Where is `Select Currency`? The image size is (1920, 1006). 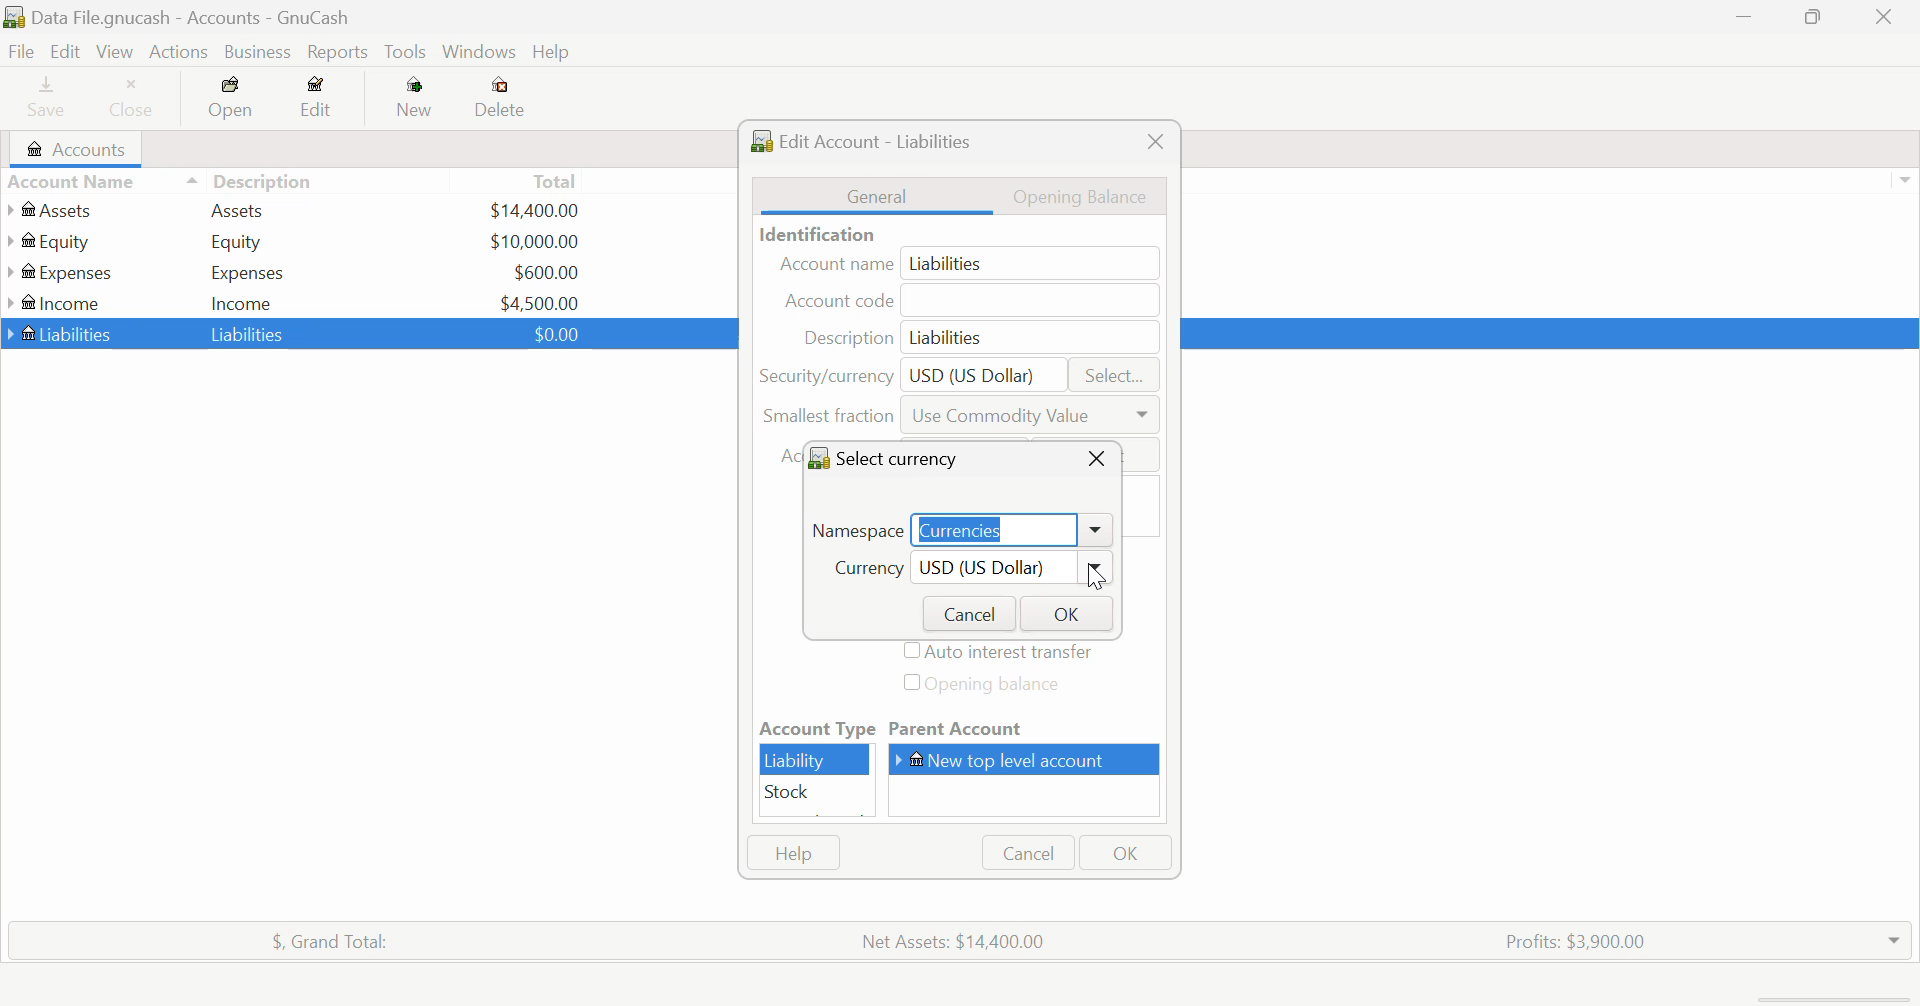 Select Currency is located at coordinates (894, 457).